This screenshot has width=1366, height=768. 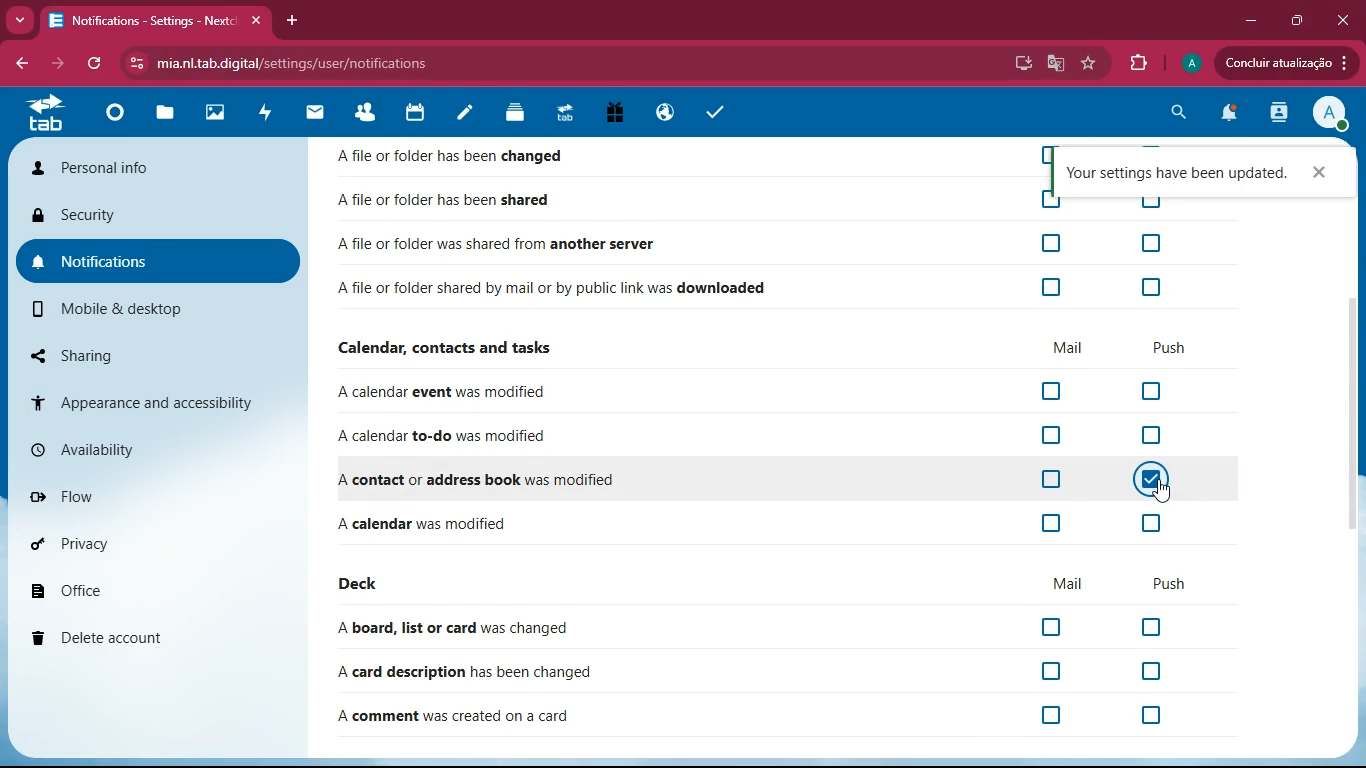 I want to click on search, so click(x=1175, y=112).